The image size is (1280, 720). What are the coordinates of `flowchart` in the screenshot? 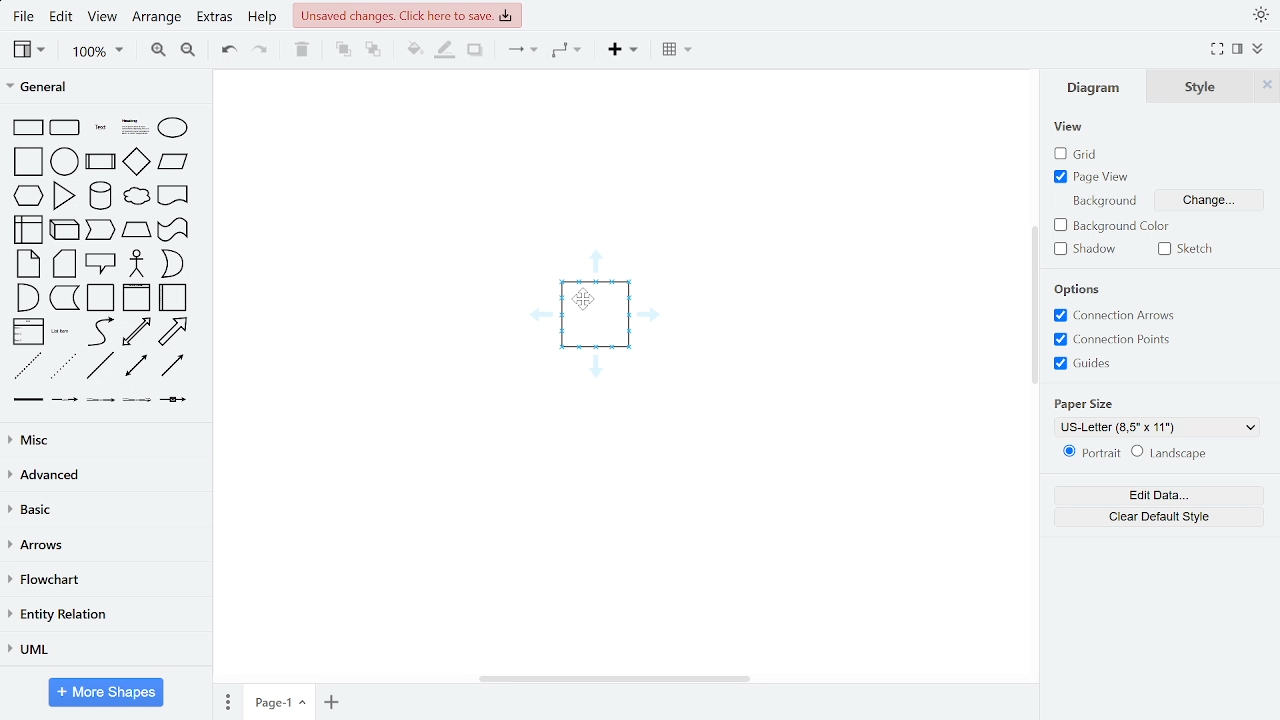 It's located at (105, 580).